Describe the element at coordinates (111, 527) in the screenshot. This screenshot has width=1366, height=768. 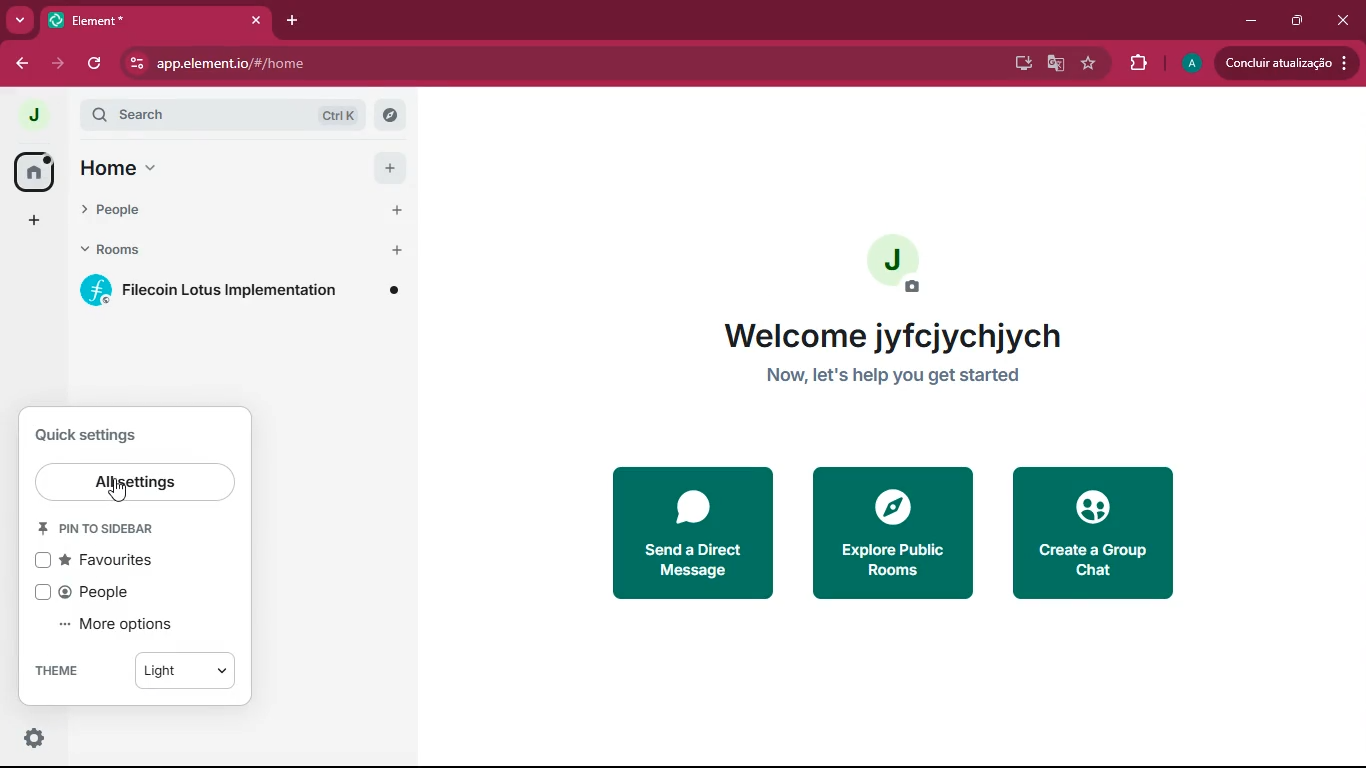
I see `pin to sidebar` at that location.